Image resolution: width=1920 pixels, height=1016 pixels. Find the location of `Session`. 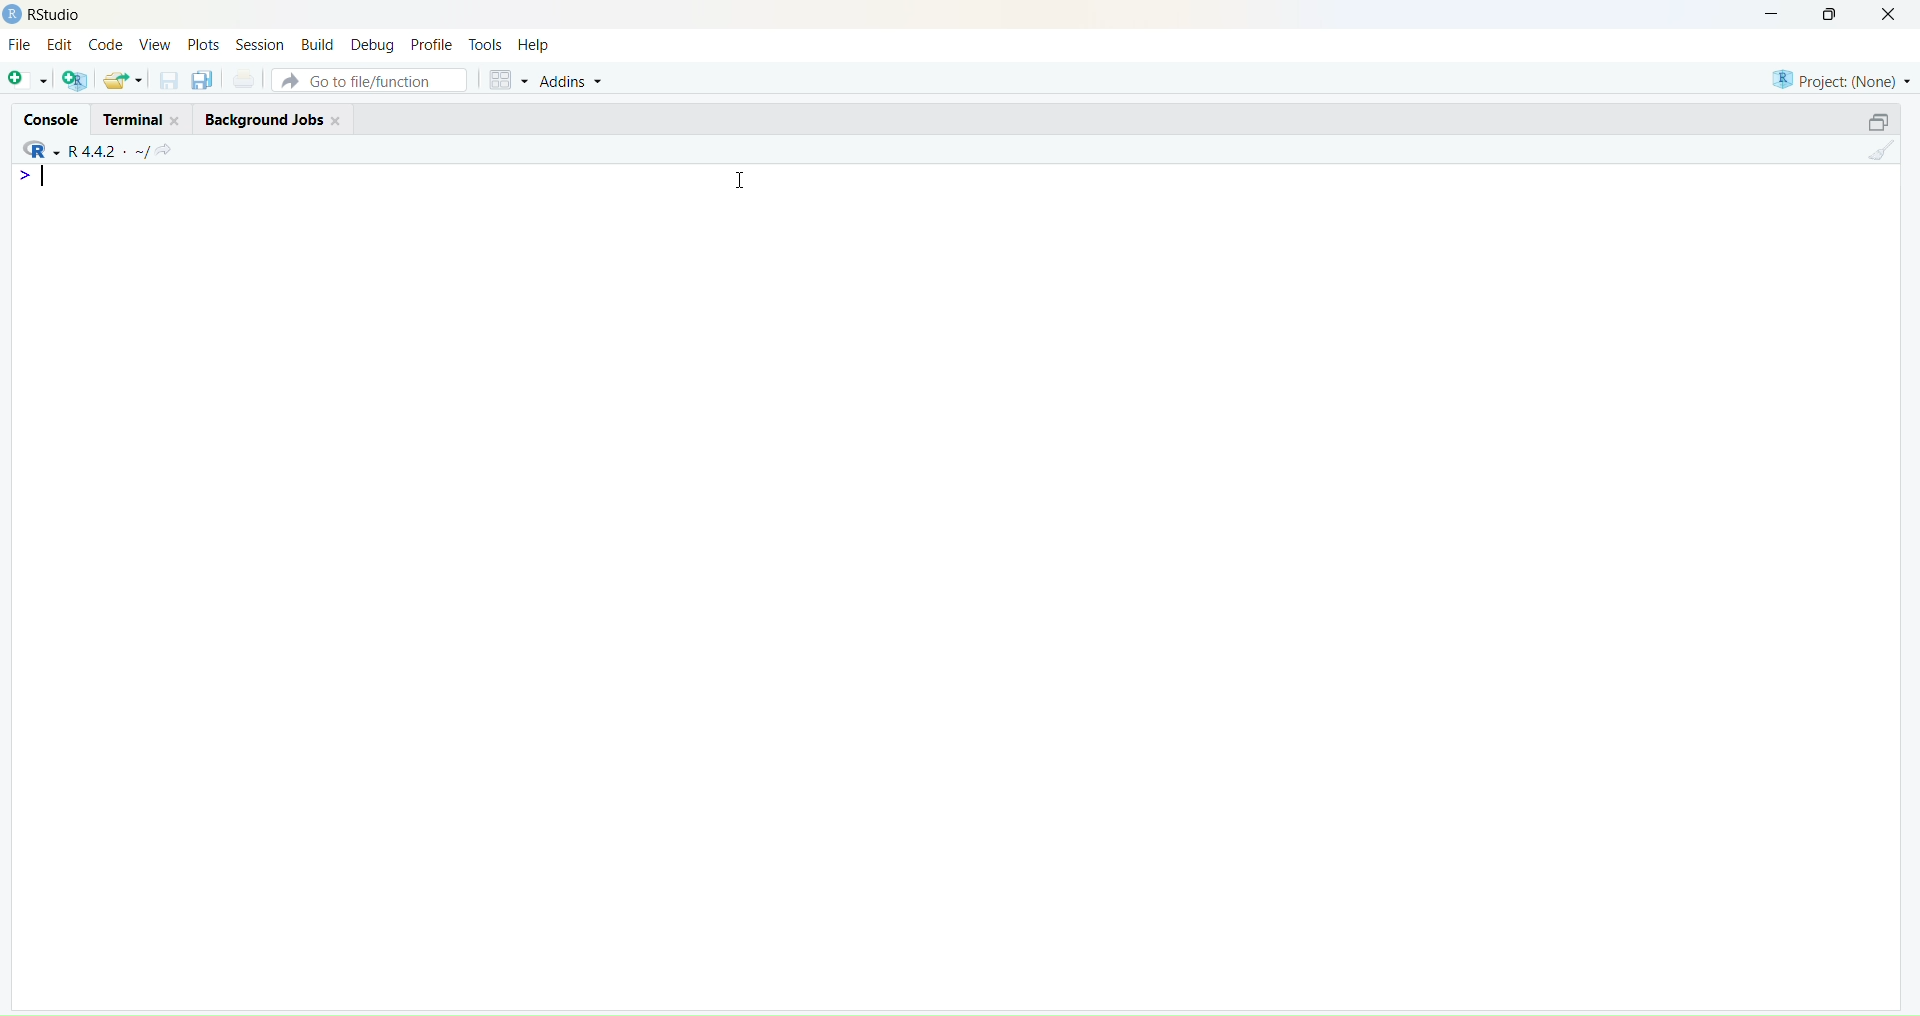

Session is located at coordinates (260, 45).